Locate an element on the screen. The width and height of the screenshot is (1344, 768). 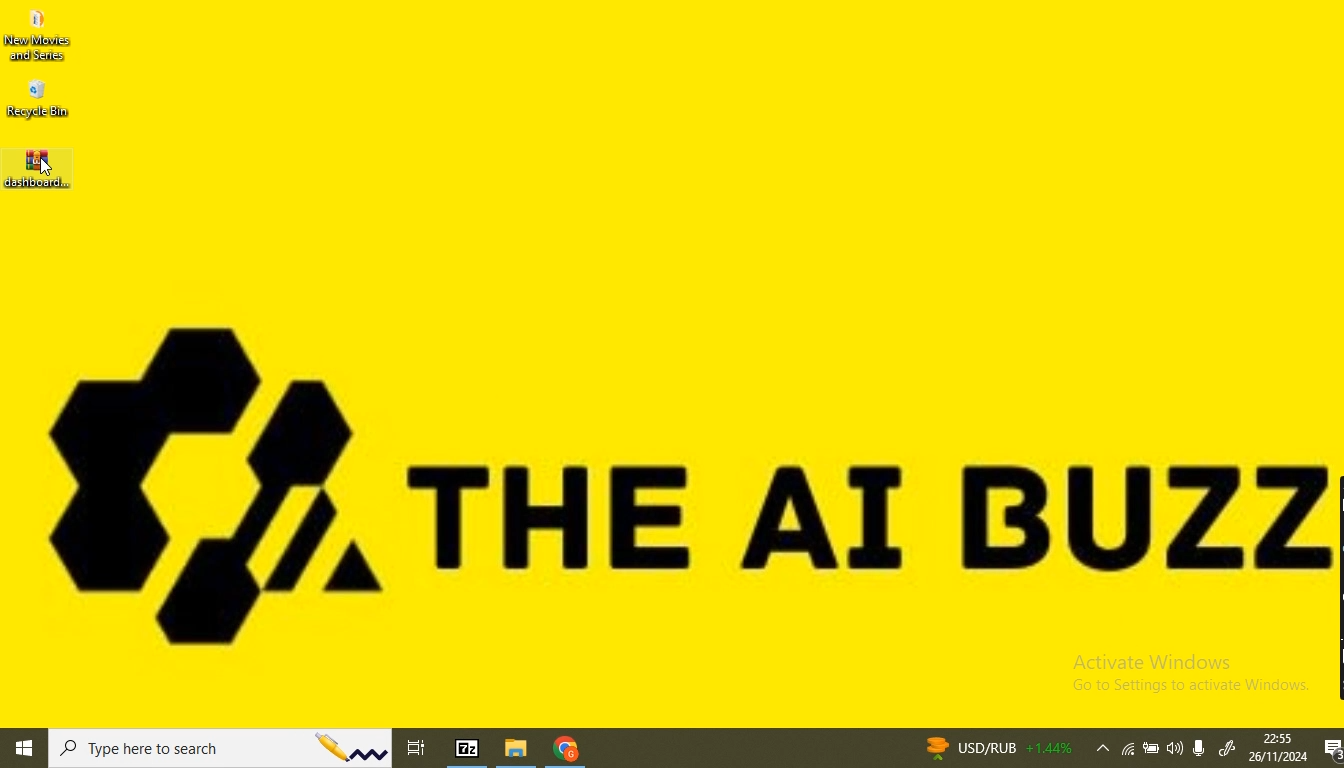
windows ink worspace is located at coordinates (1228, 750).